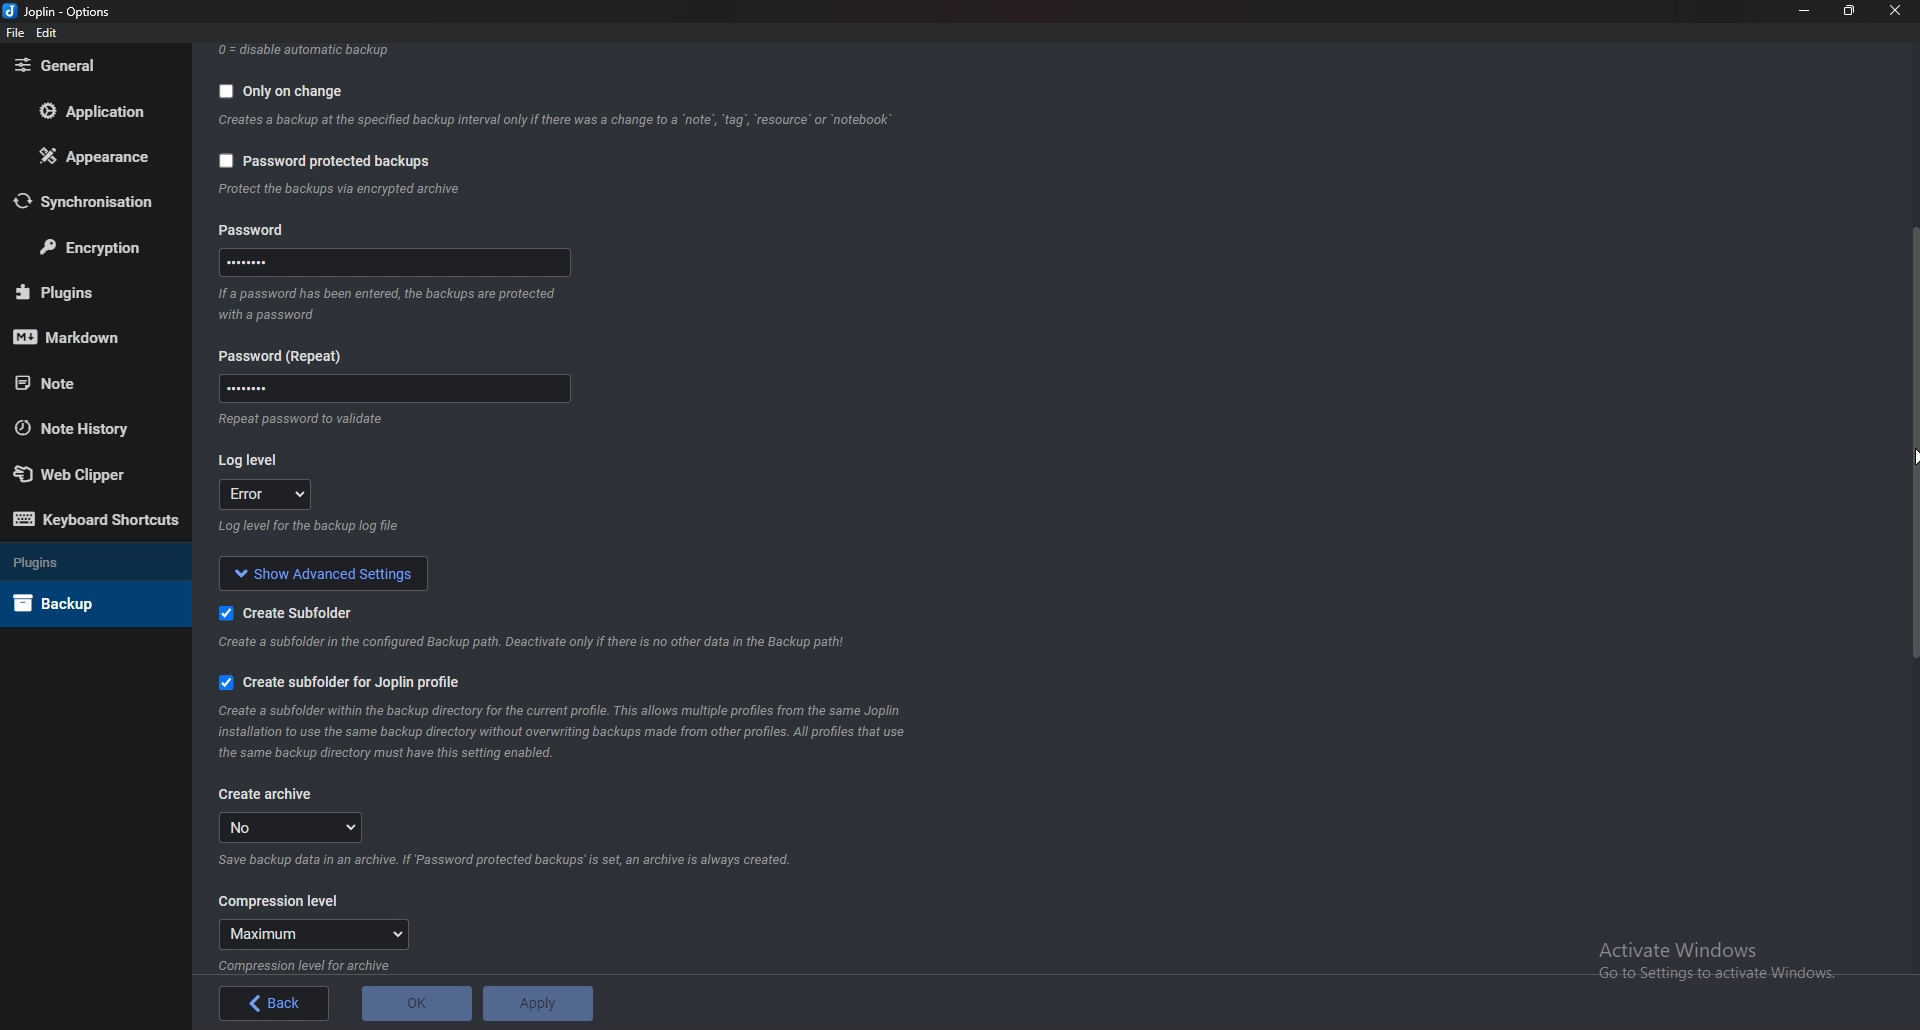 The image size is (1920, 1030). Describe the element at coordinates (281, 354) in the screenshot. I see `Password` at that location.